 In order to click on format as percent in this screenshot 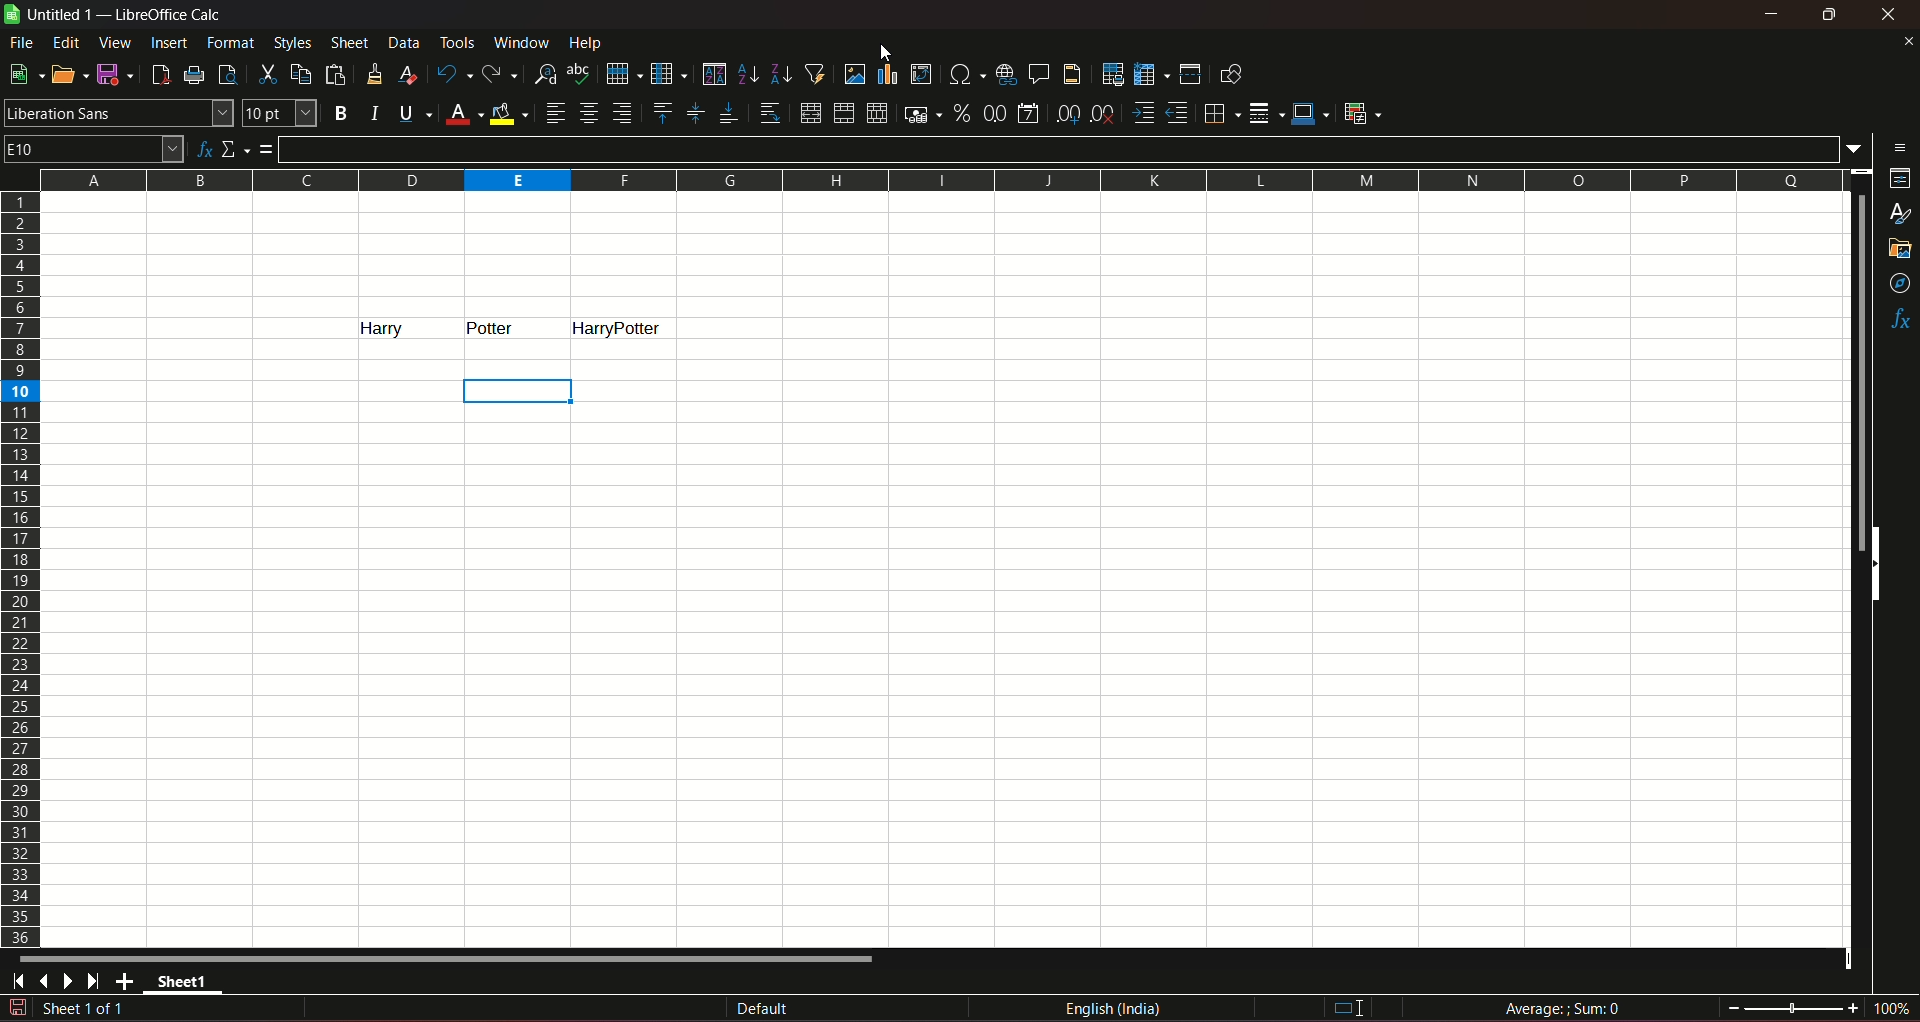, I will do `click(961, 112)`.